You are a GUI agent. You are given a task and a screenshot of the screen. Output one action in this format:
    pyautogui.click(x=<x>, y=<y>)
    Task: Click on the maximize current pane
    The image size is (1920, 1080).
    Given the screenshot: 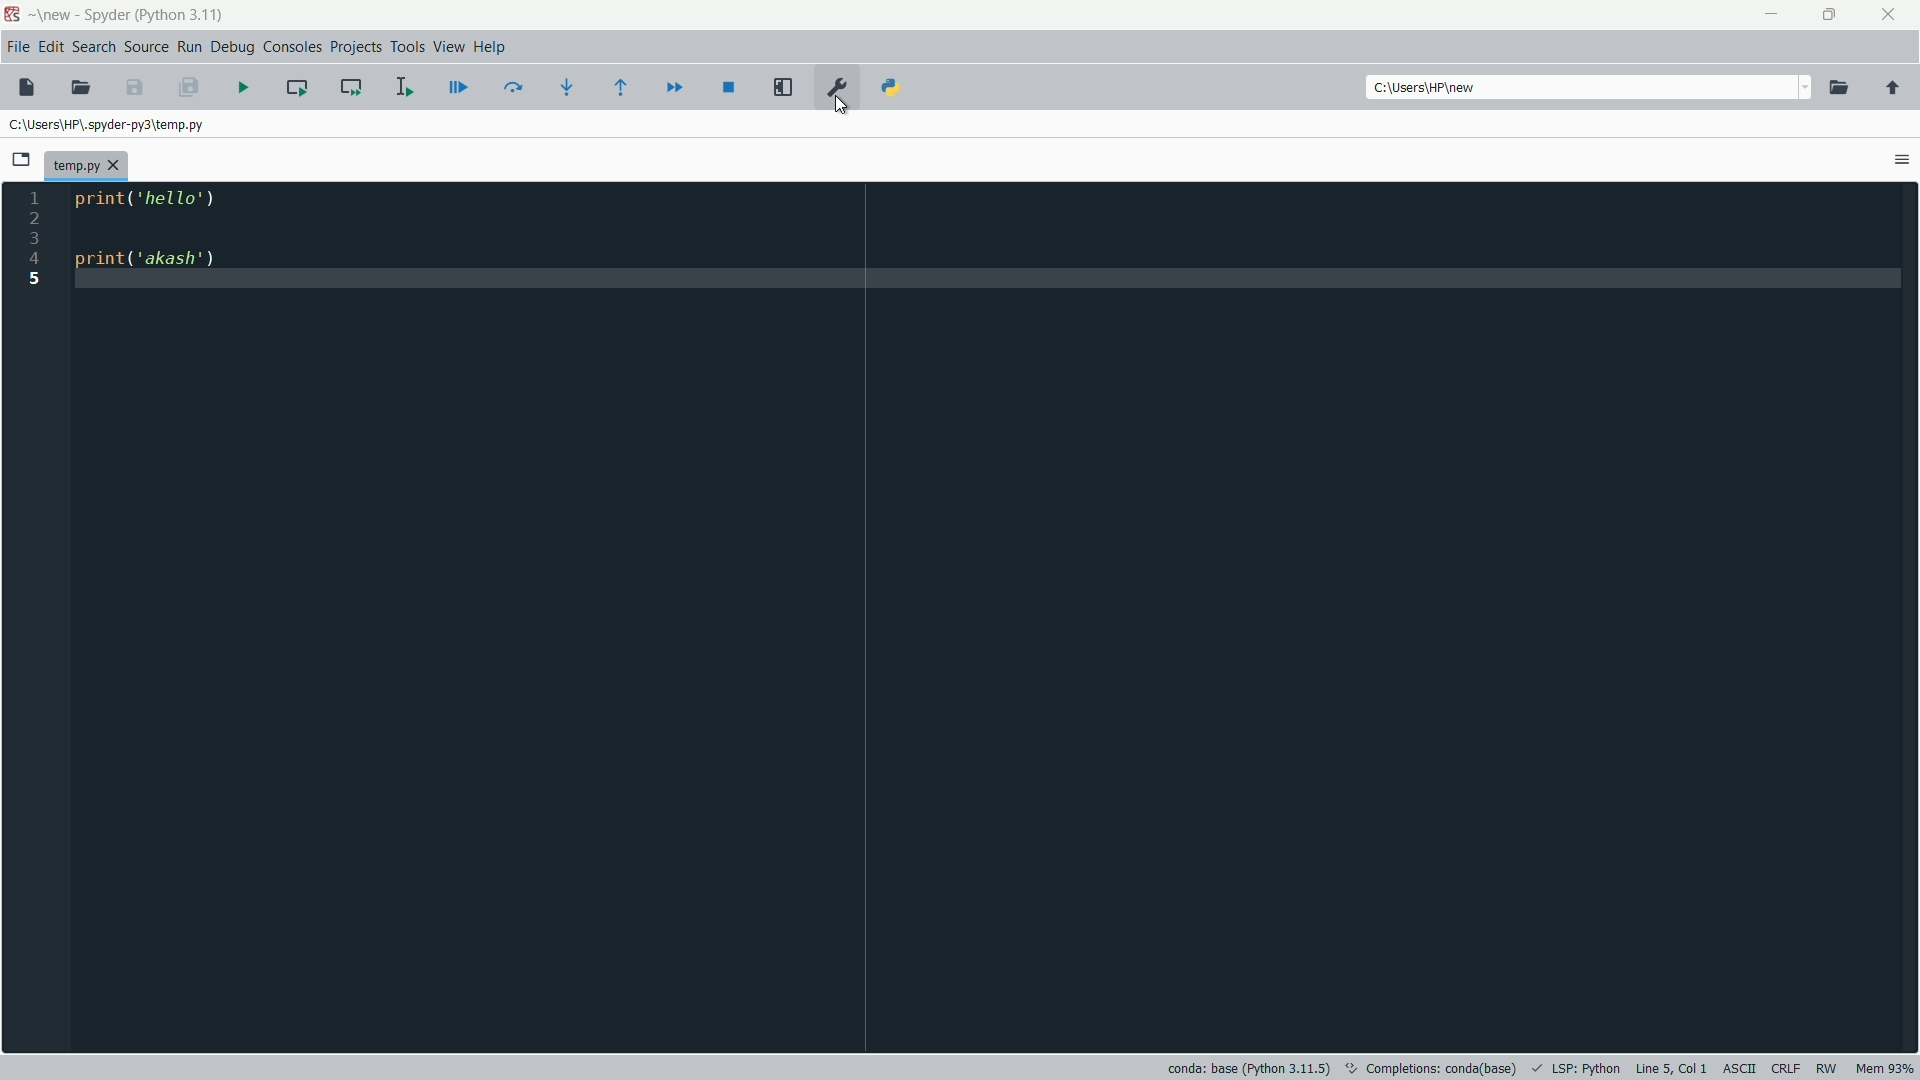 What is the action you would take?
    pyautogui.click(x=784, y=89)
    